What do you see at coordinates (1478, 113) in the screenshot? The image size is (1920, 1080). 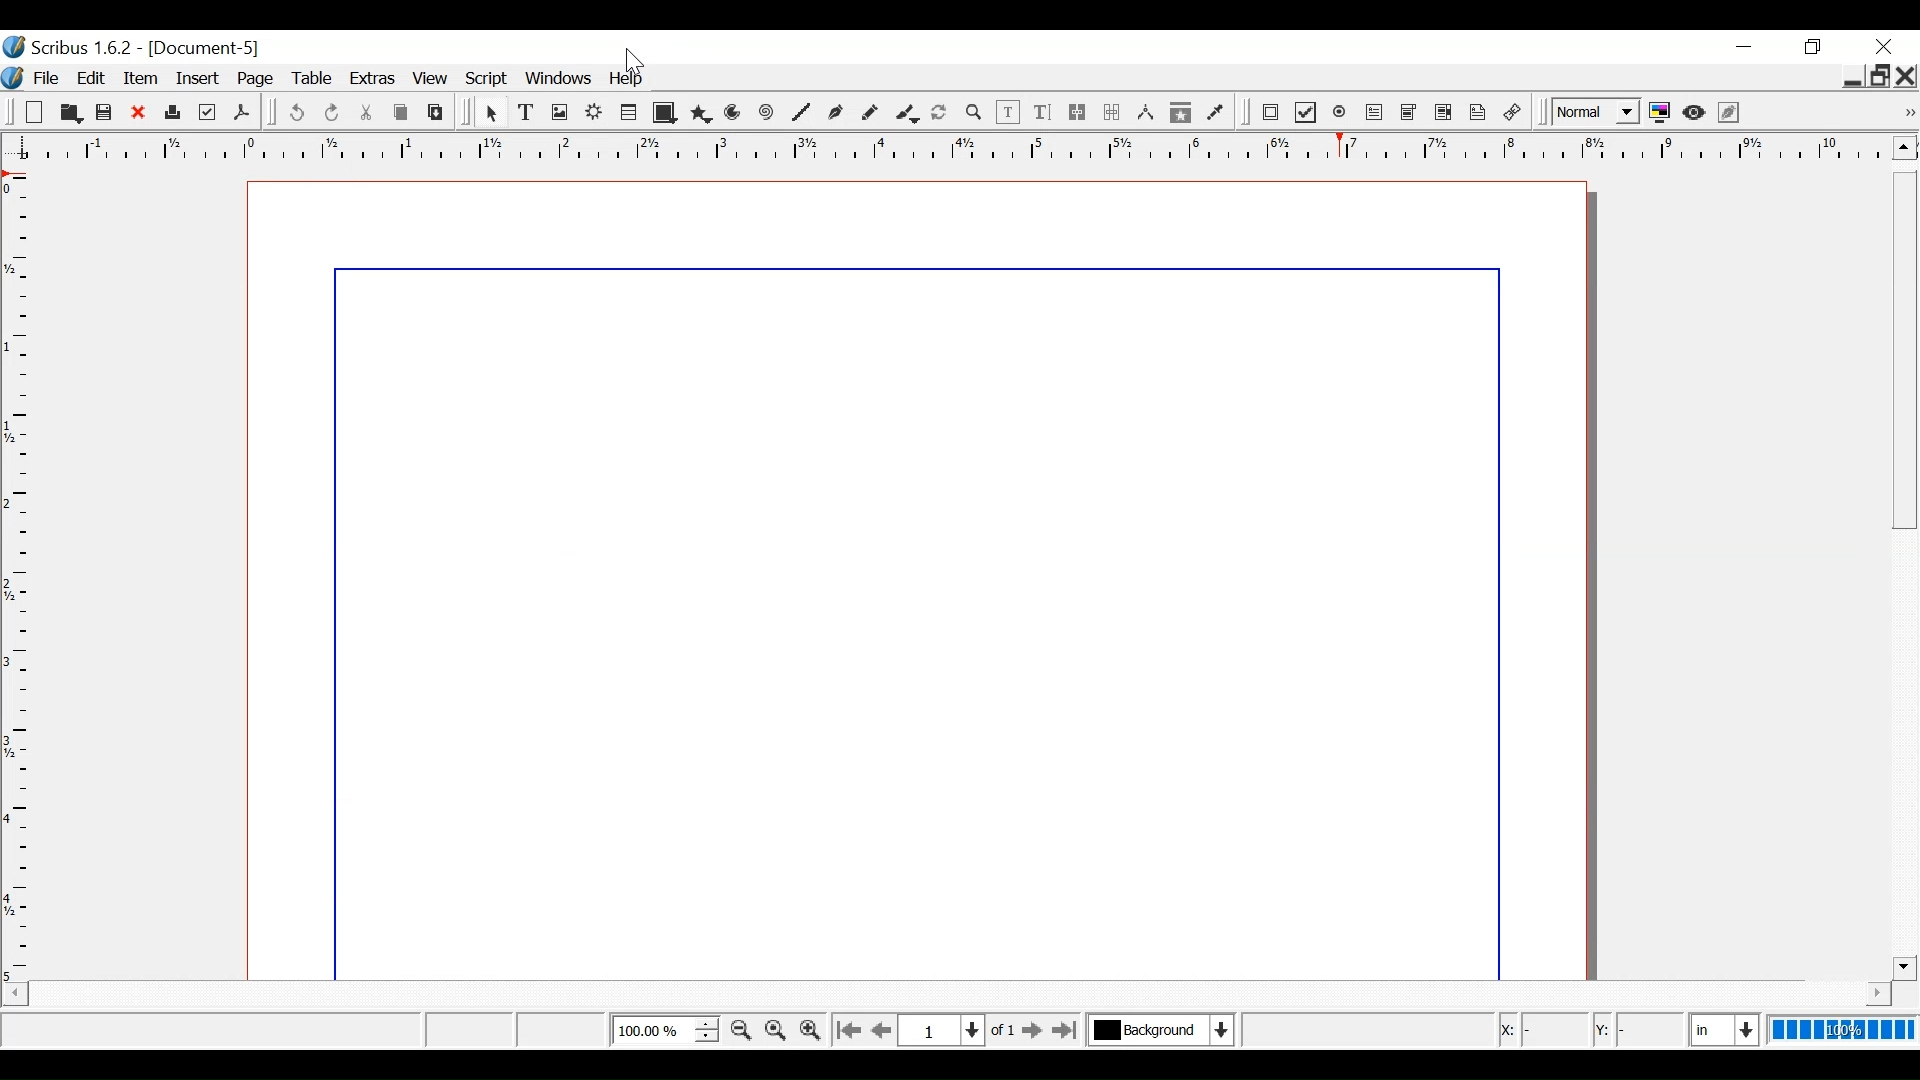 I see `Text Annotation` at bounding box center [1478, 113].